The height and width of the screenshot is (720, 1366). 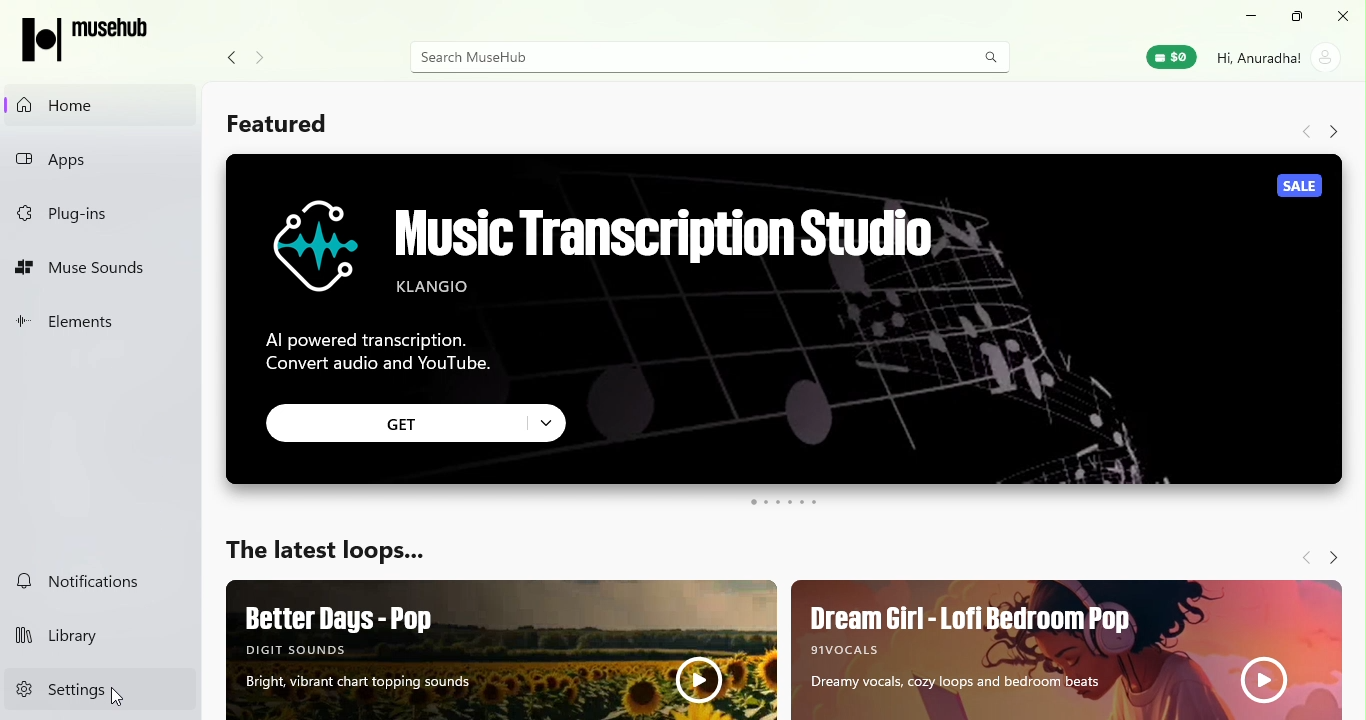 What do you see at coordinates (418, 423) in the screenshot?
I see `Get` at bounding box center [418, 423].